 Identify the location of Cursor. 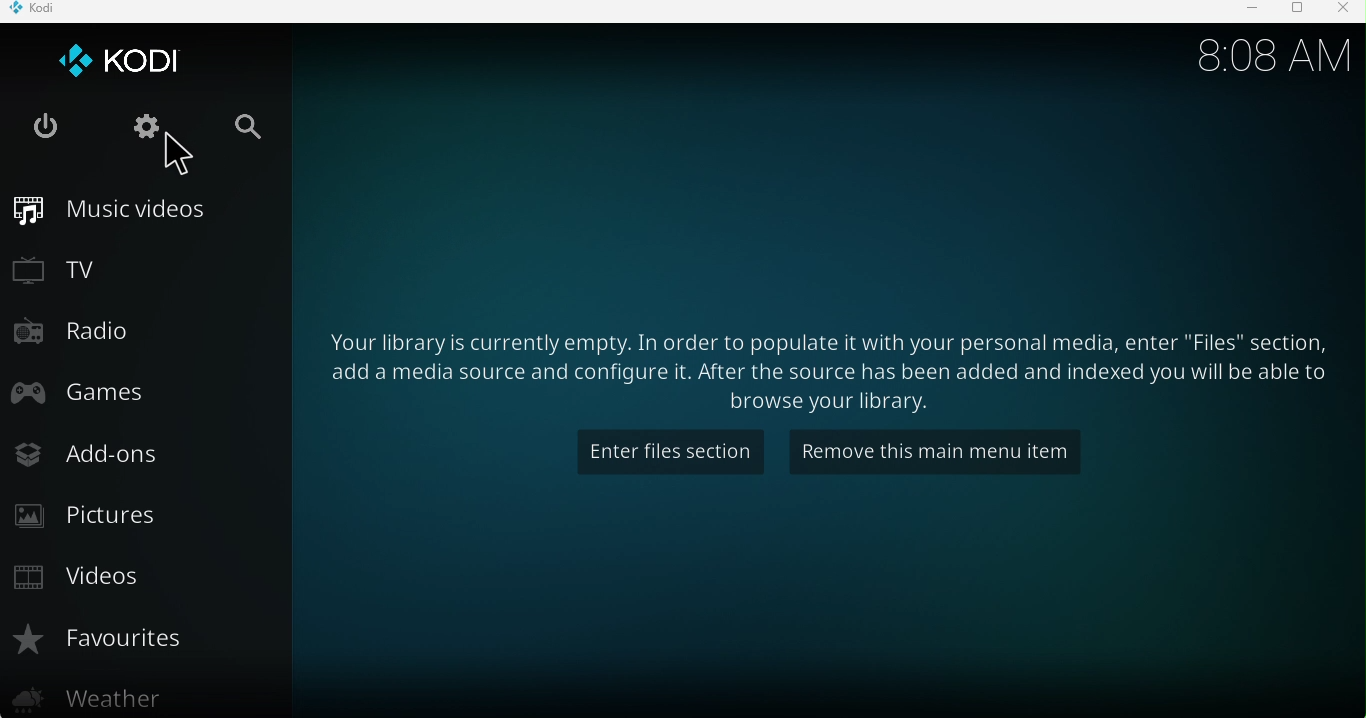
(187, 149).